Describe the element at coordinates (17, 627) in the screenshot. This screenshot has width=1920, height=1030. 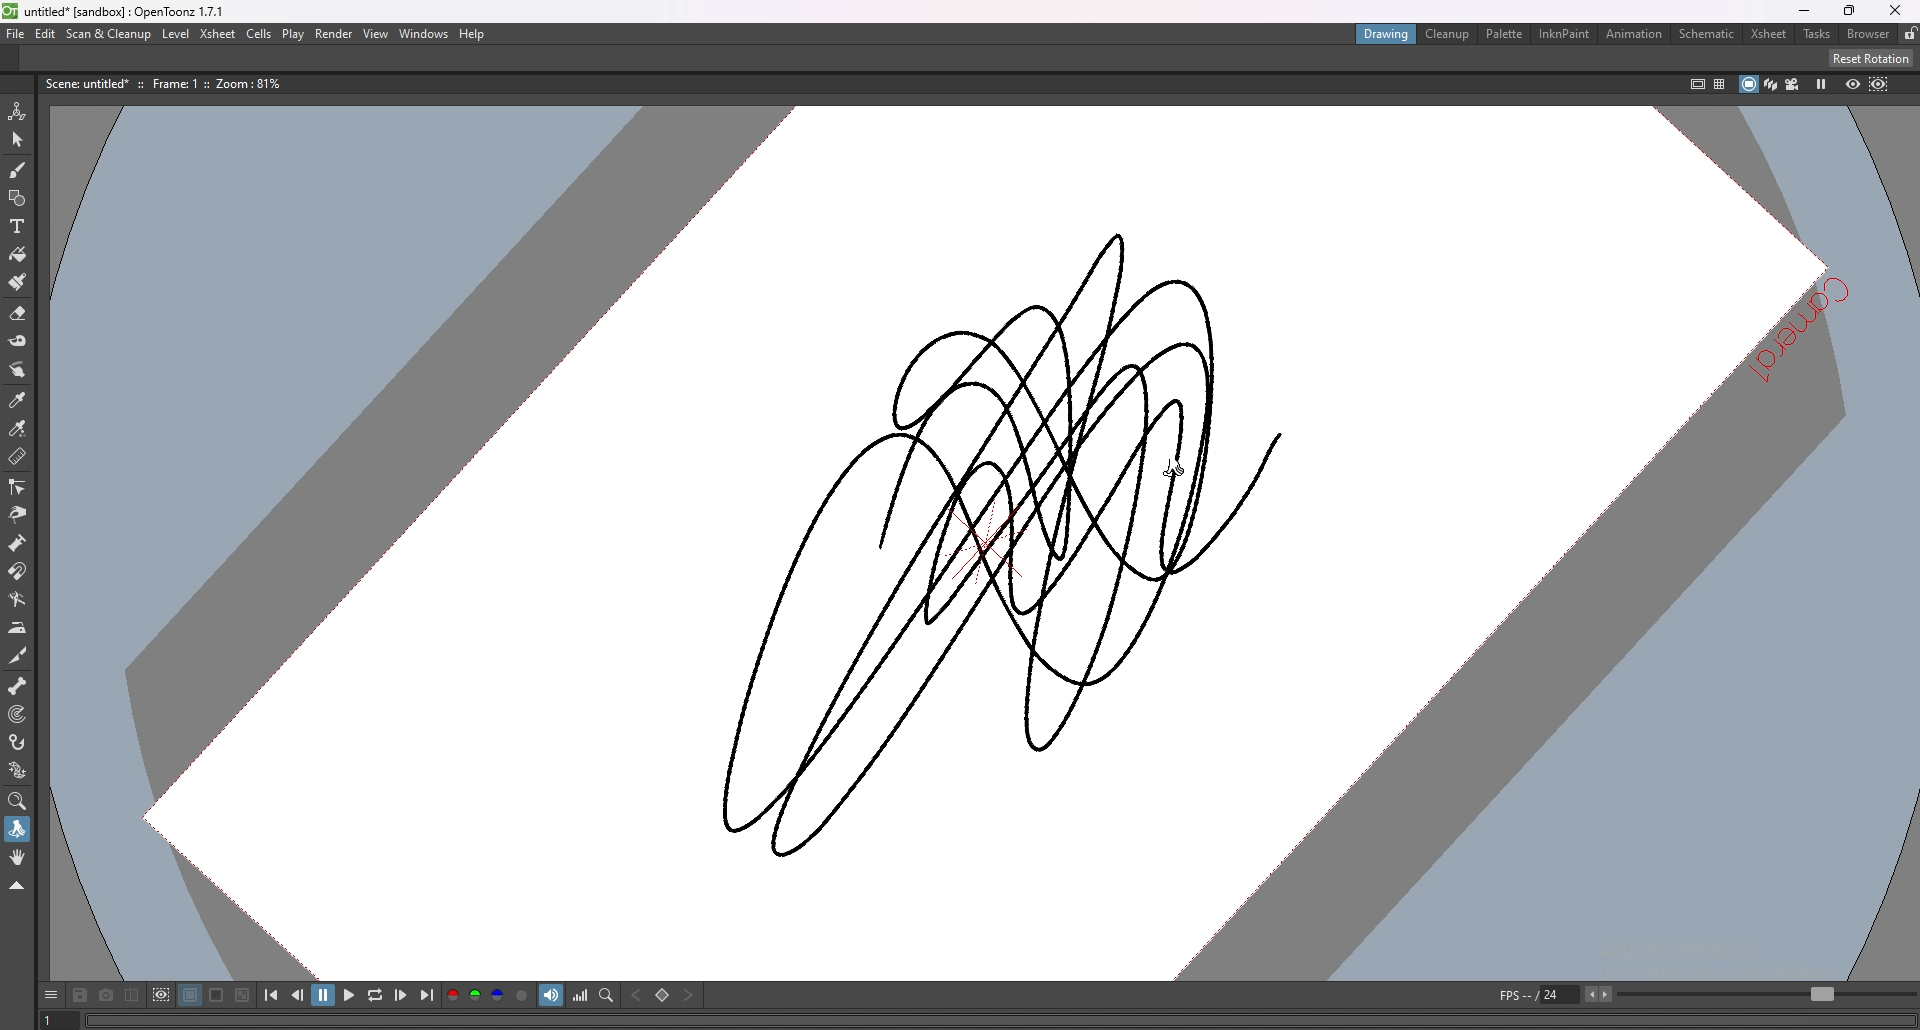
I see `iron` at that location.